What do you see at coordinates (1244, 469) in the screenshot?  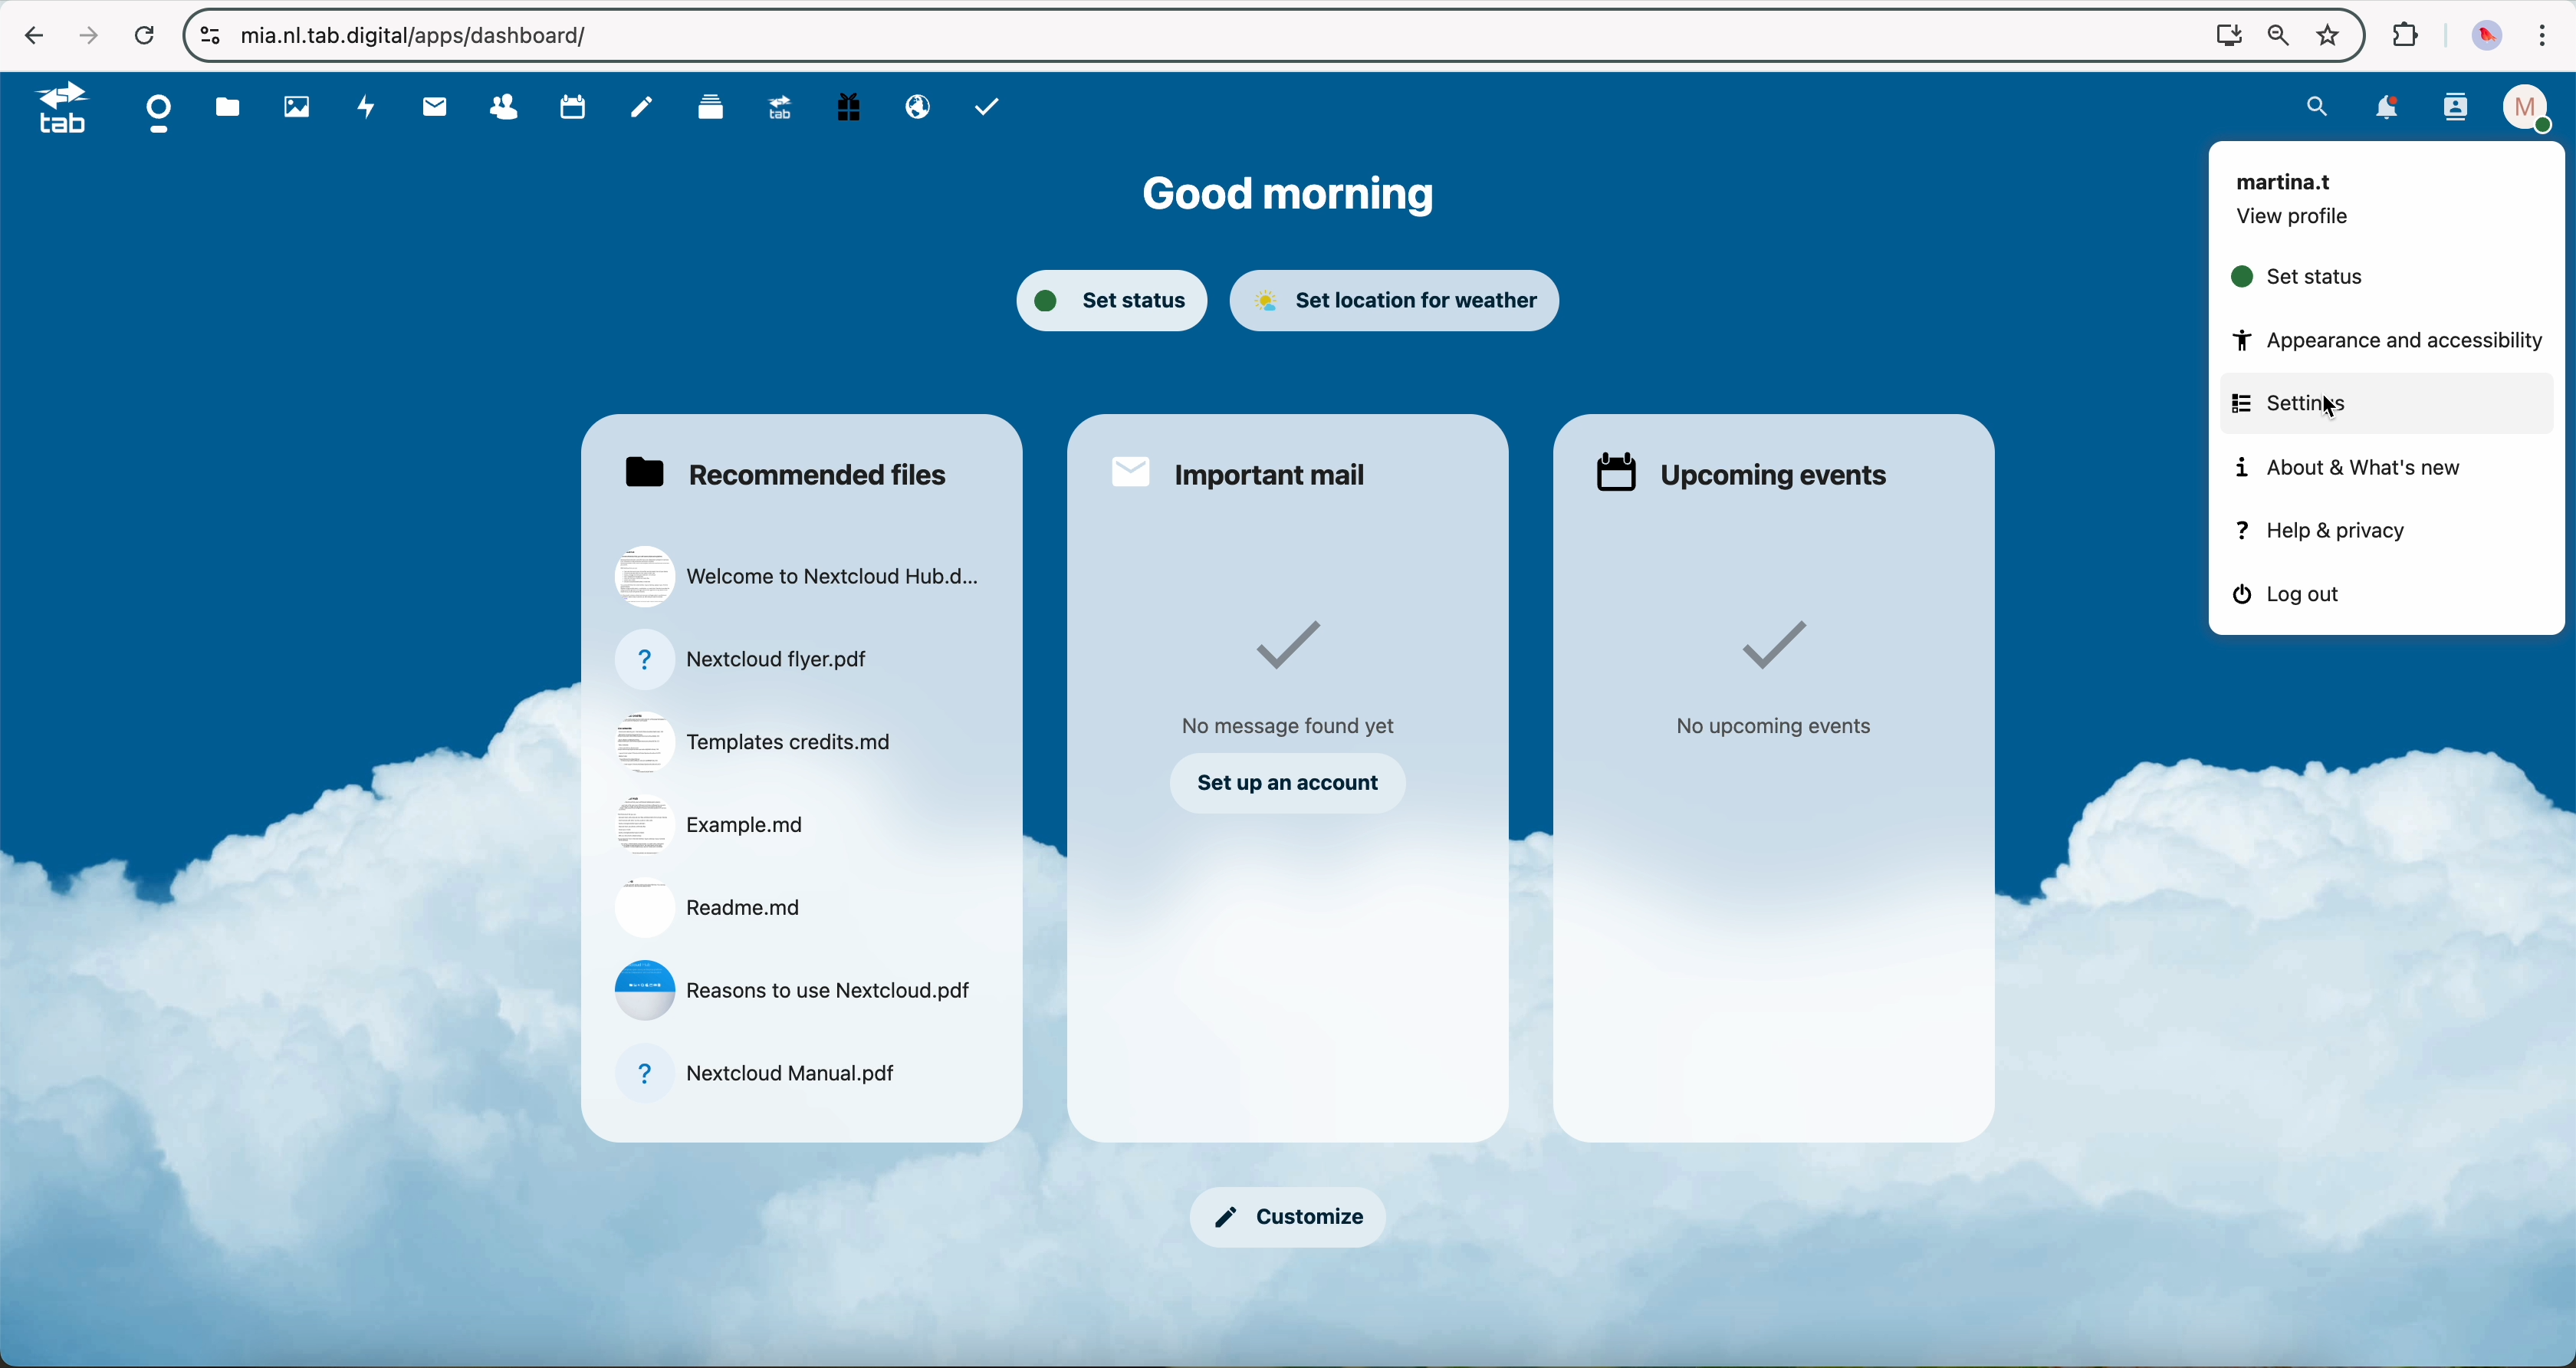 I see `important mail` at bounding box center [1244, 469].